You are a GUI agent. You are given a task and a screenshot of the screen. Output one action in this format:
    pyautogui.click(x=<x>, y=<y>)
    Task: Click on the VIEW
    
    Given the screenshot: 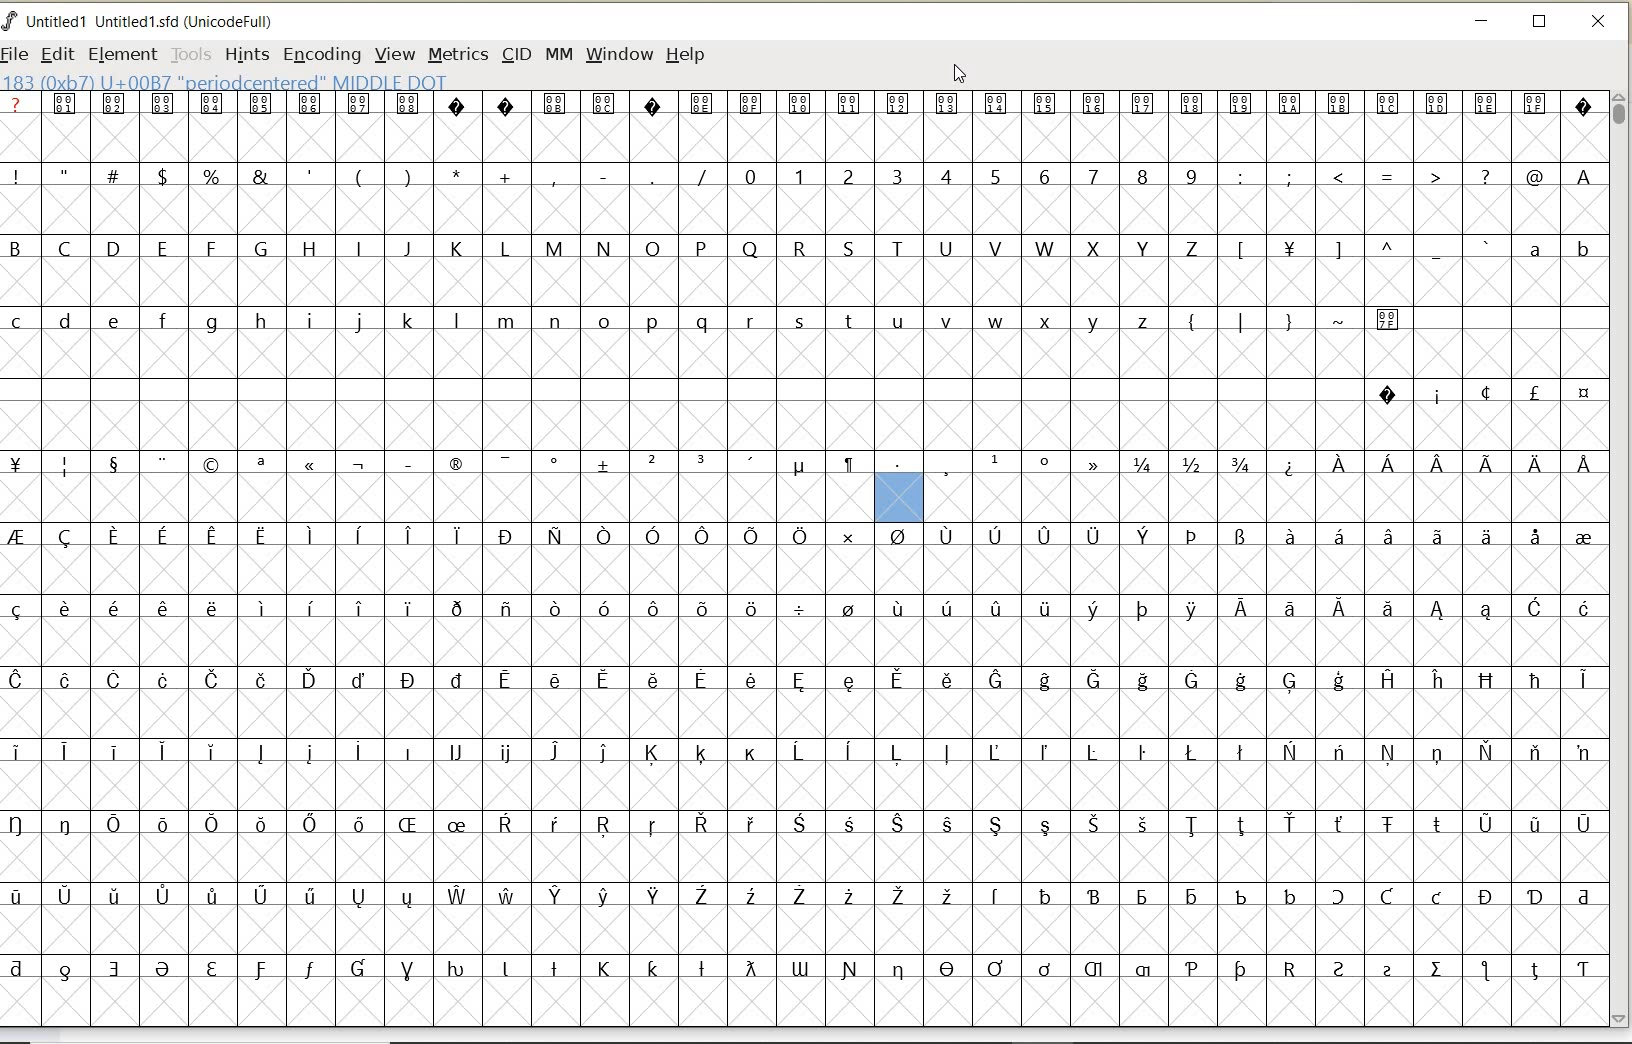 What is the action you would take?
    pyautogui.click(x=395, y=55)
    